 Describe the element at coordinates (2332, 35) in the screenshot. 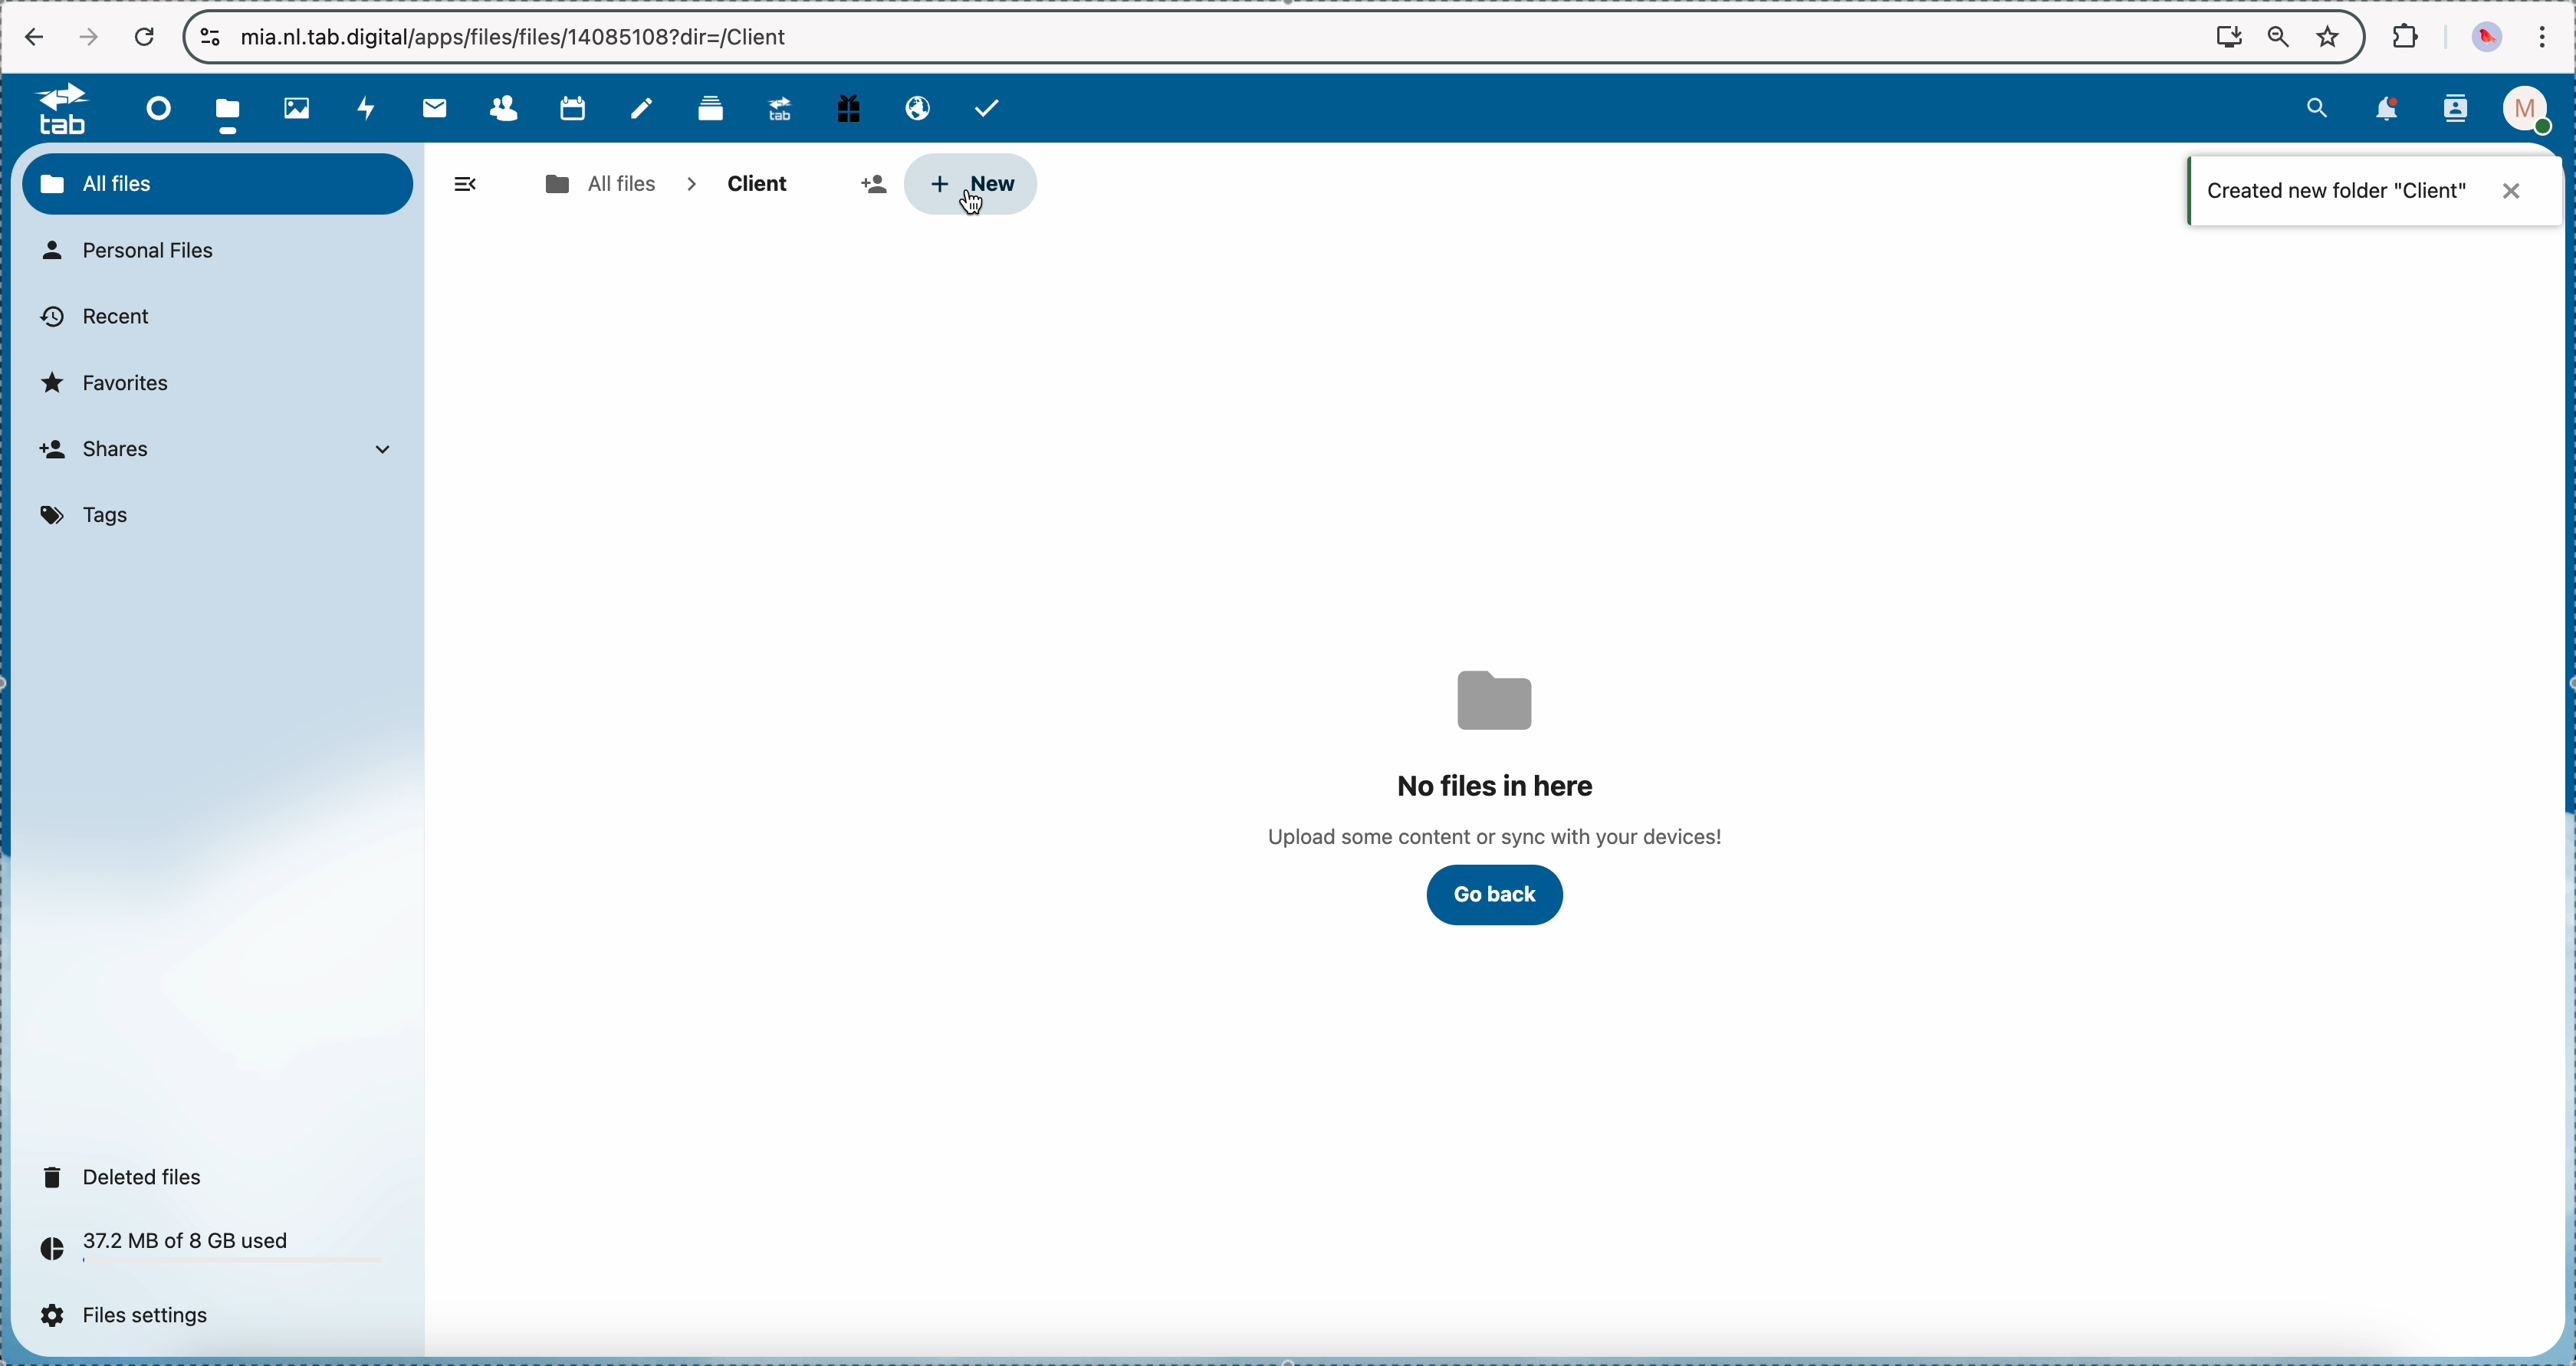

I see `favorites` at that location.